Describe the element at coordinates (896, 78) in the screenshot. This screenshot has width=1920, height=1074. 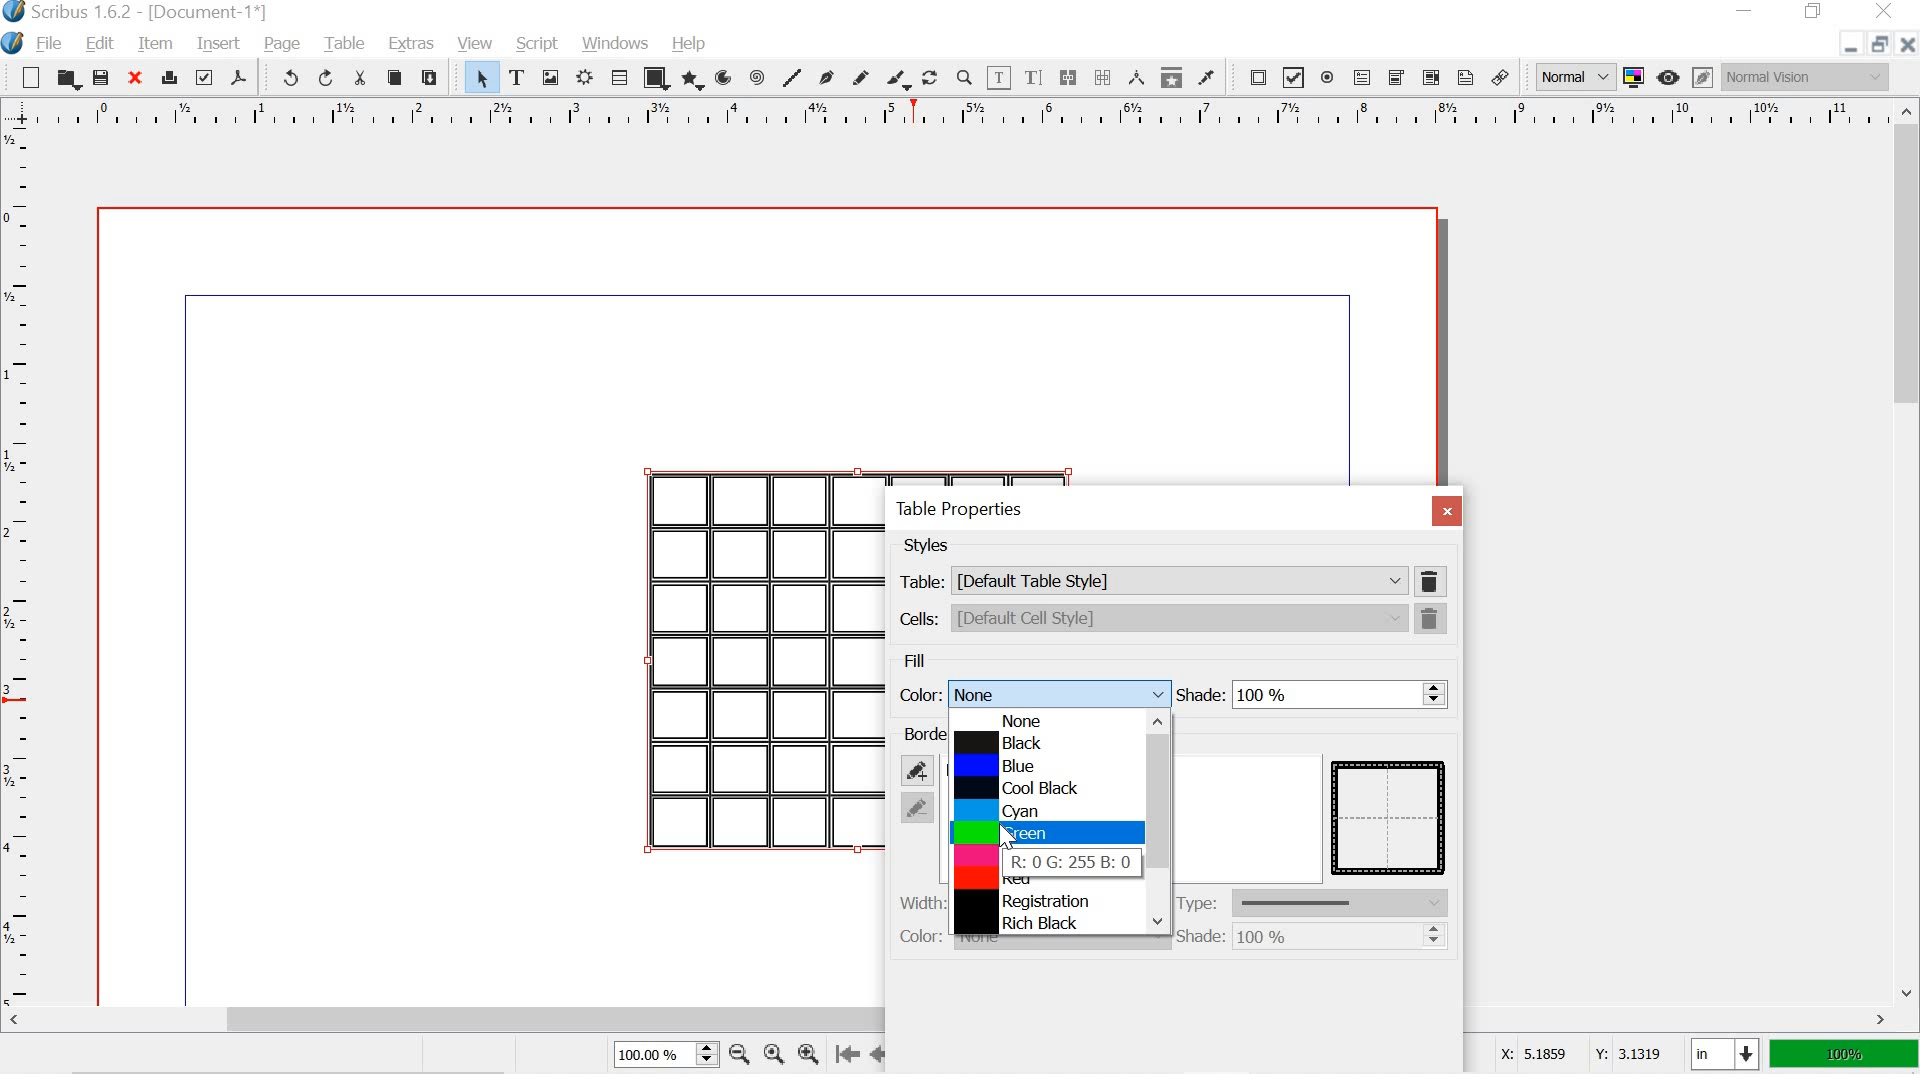
I see `calligraphic line` at that location.